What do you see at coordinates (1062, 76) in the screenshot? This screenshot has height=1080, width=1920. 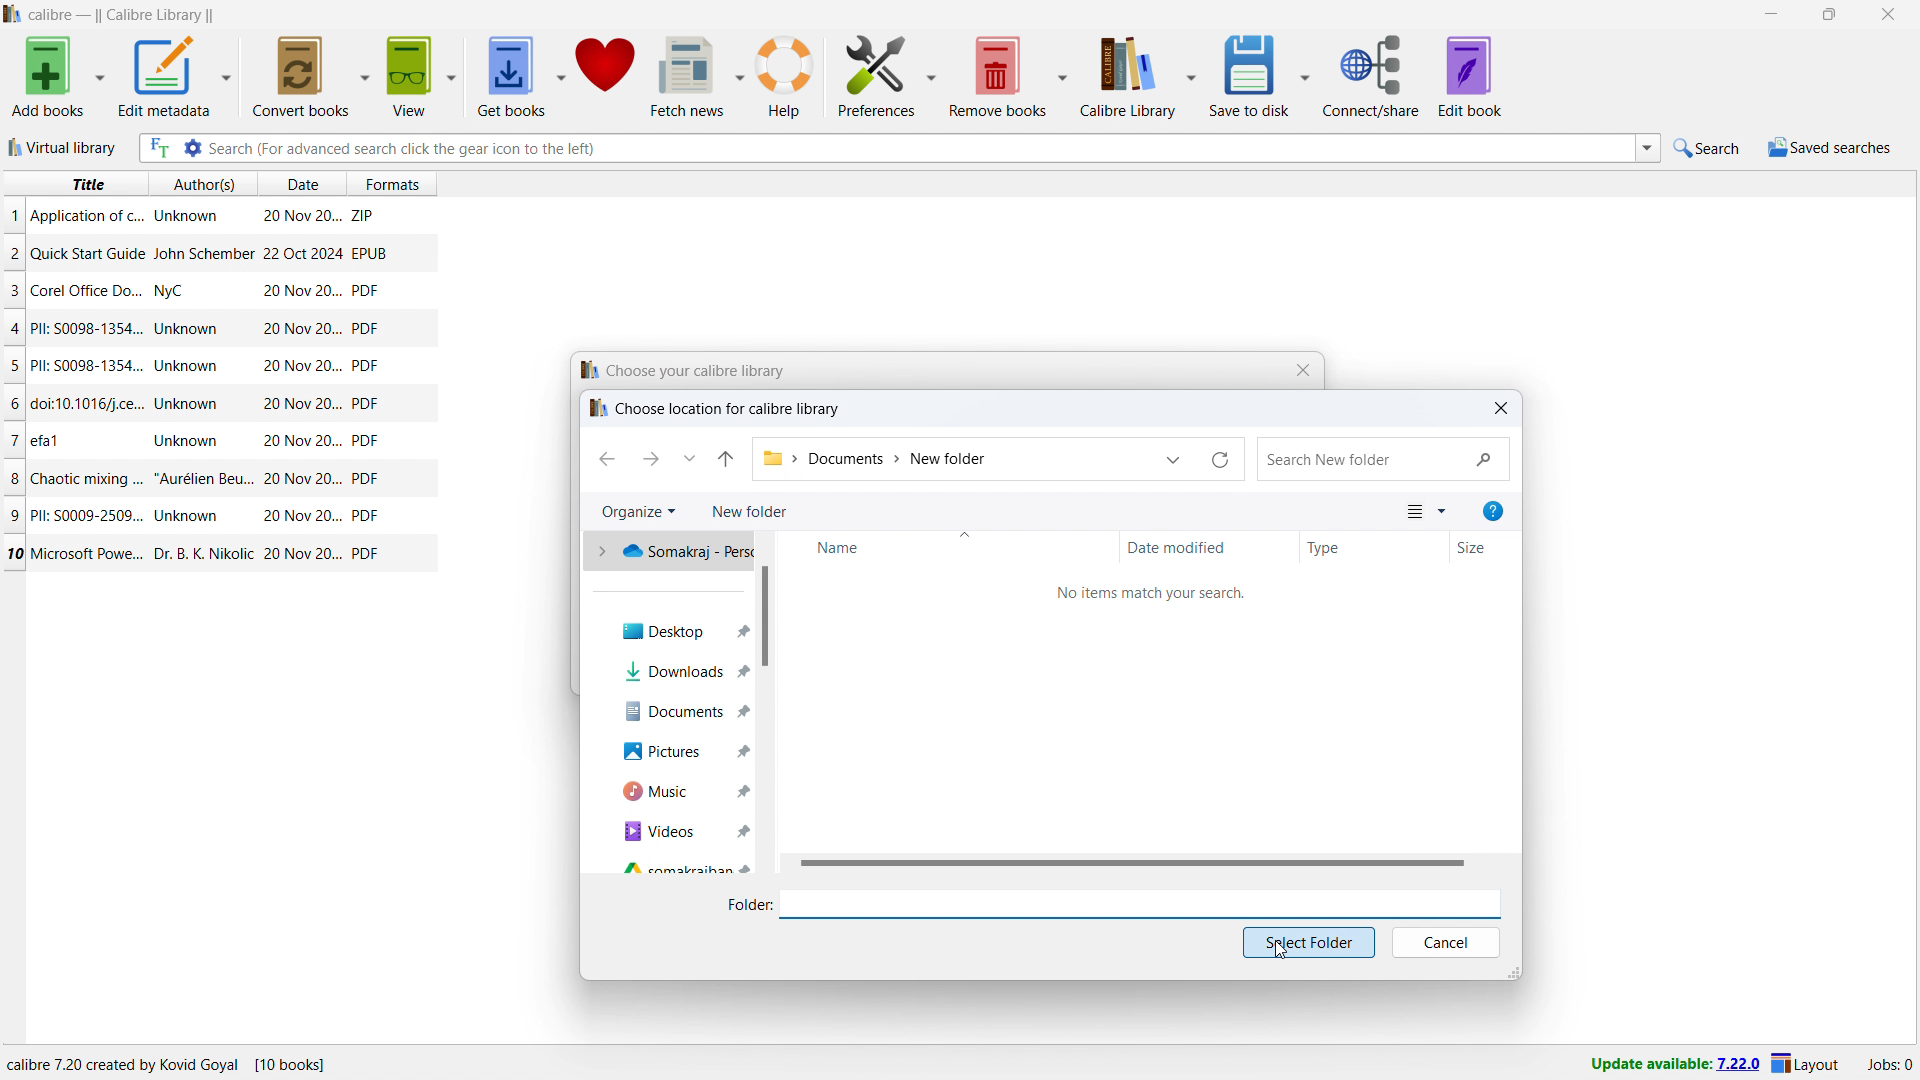 I see `remove books options` at bounding box center [1062, 76].